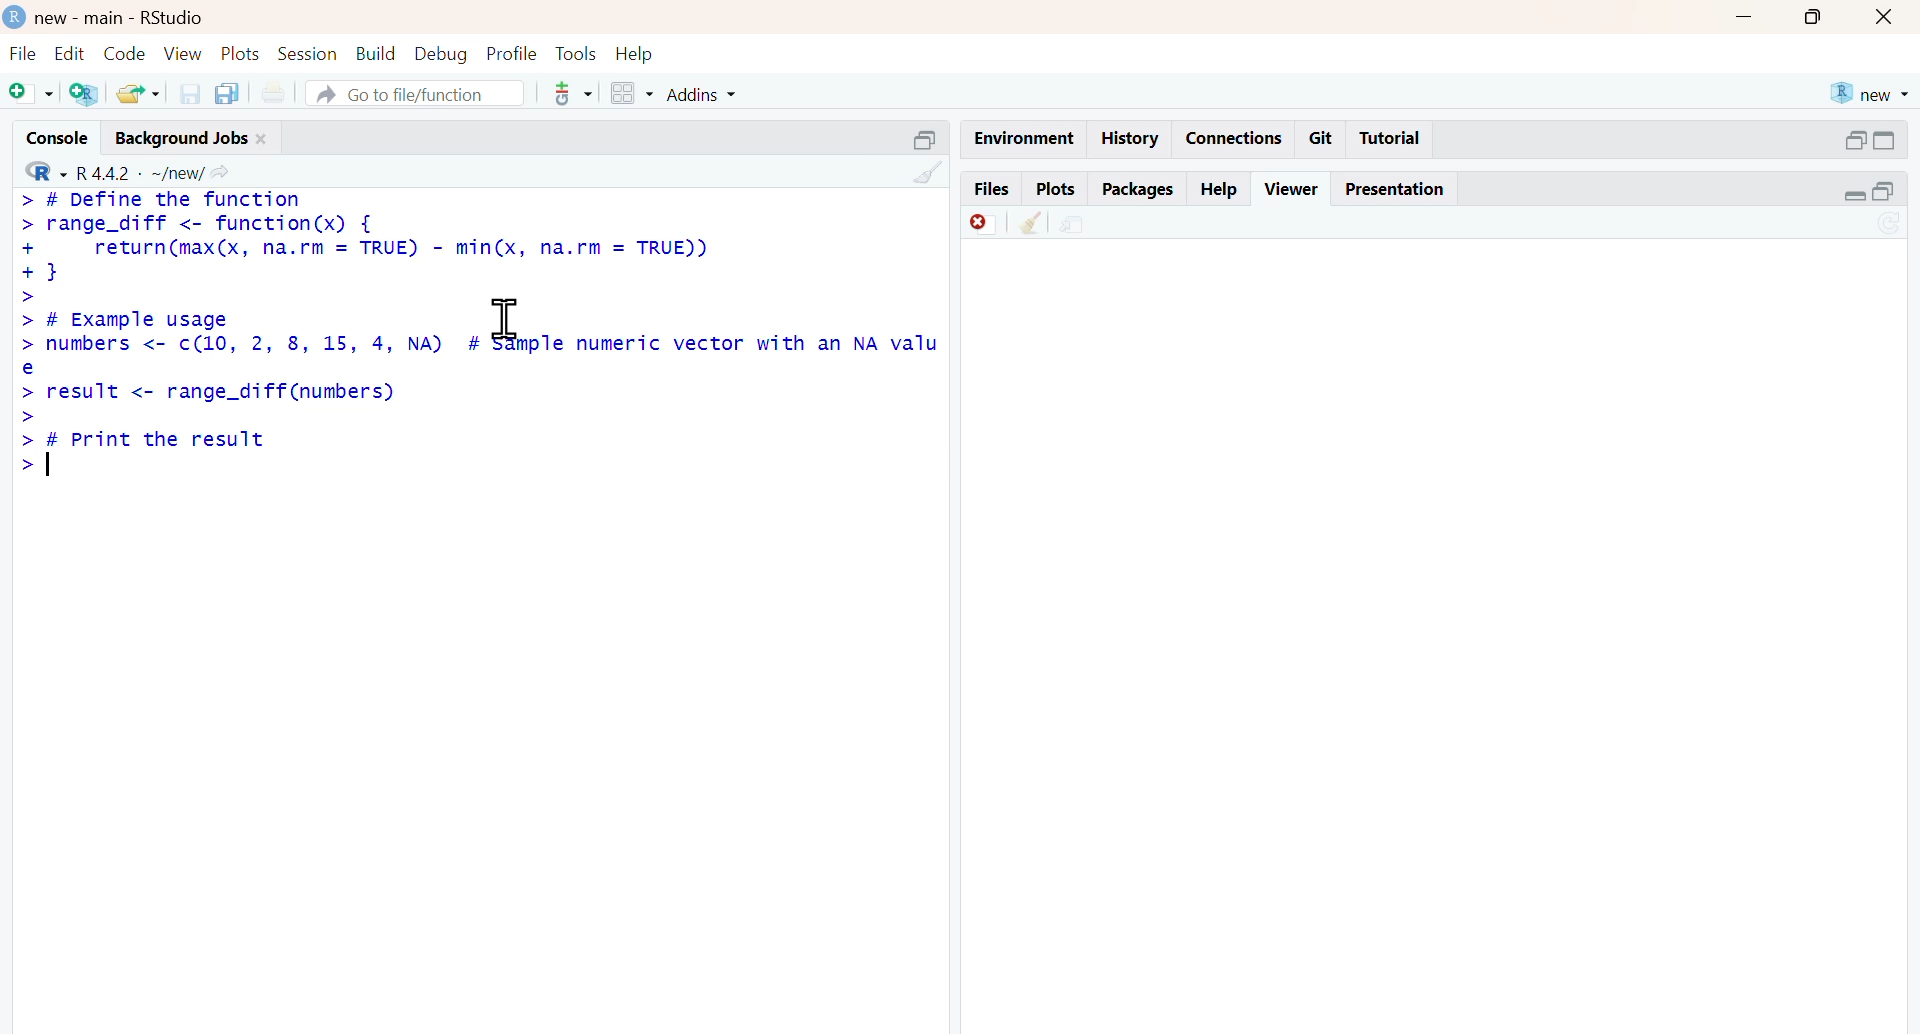  Describe the element at coordinates (506, 319) in the screenshot. I see `cursor` at that location.